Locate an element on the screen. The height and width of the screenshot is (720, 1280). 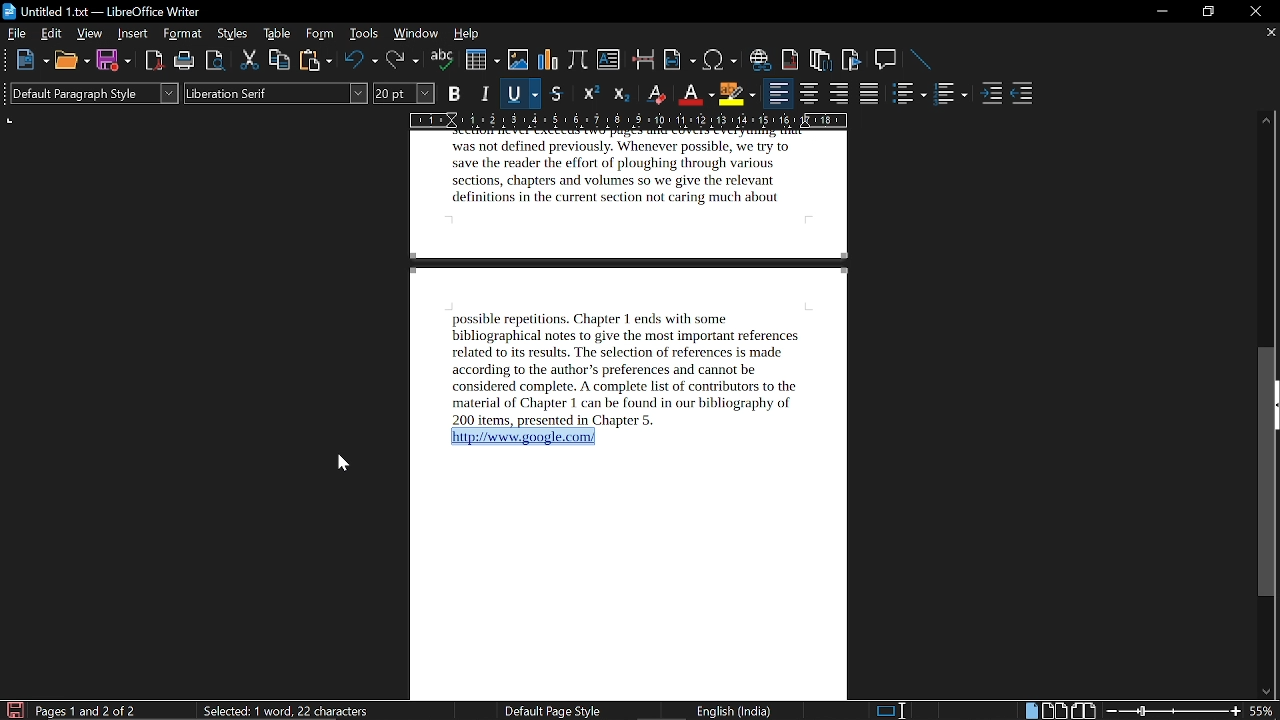
paste is located at coordinates (315, 61).